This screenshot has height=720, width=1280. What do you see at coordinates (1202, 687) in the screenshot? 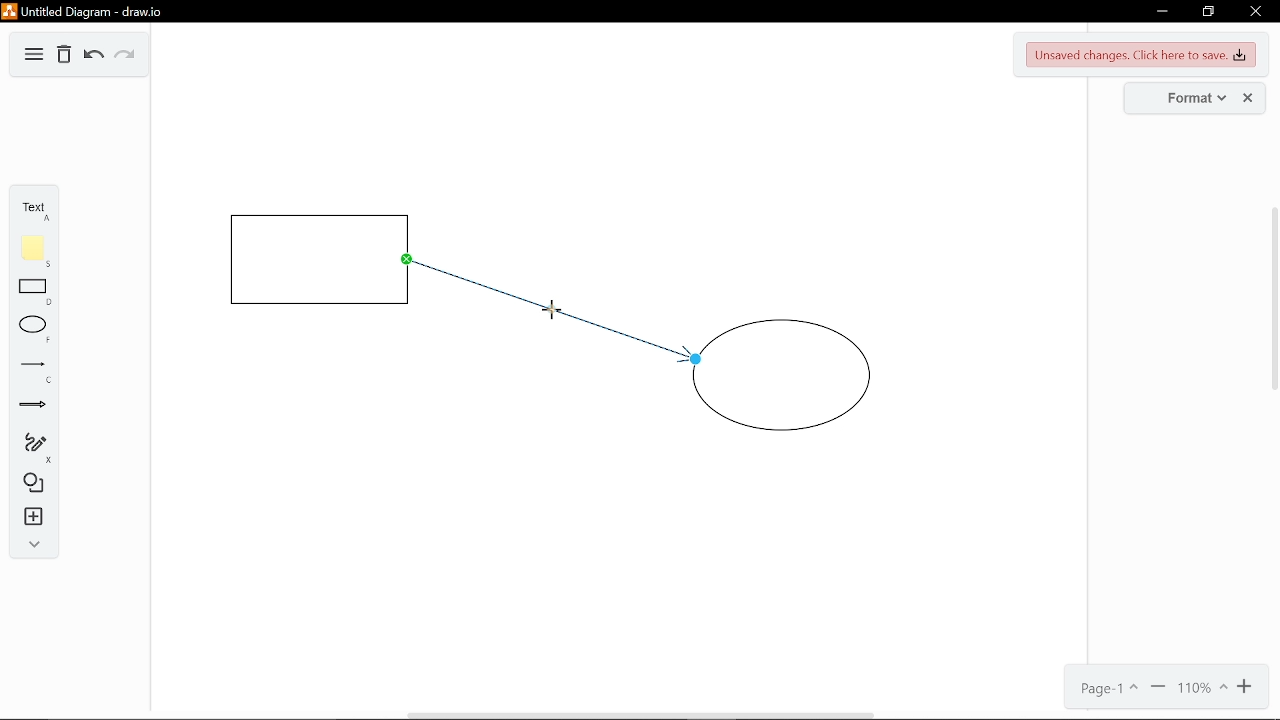
I see `Current zoom` at bounding box center [1202, 687].